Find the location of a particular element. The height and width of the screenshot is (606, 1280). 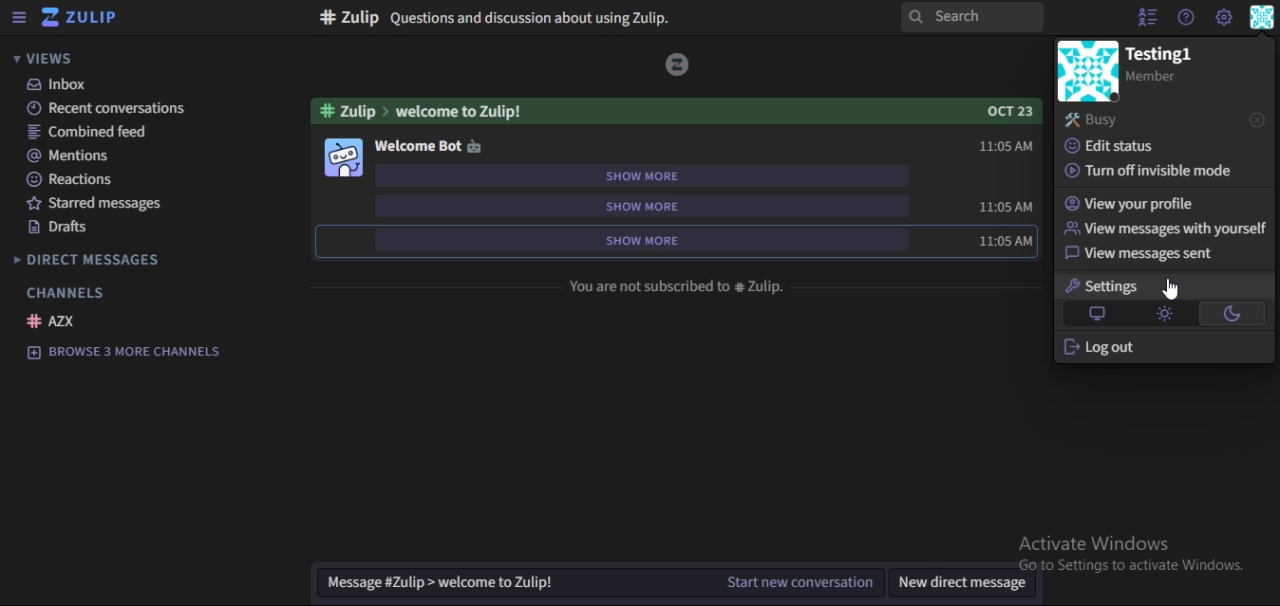

light theme is located at coordinates (1166, 313).